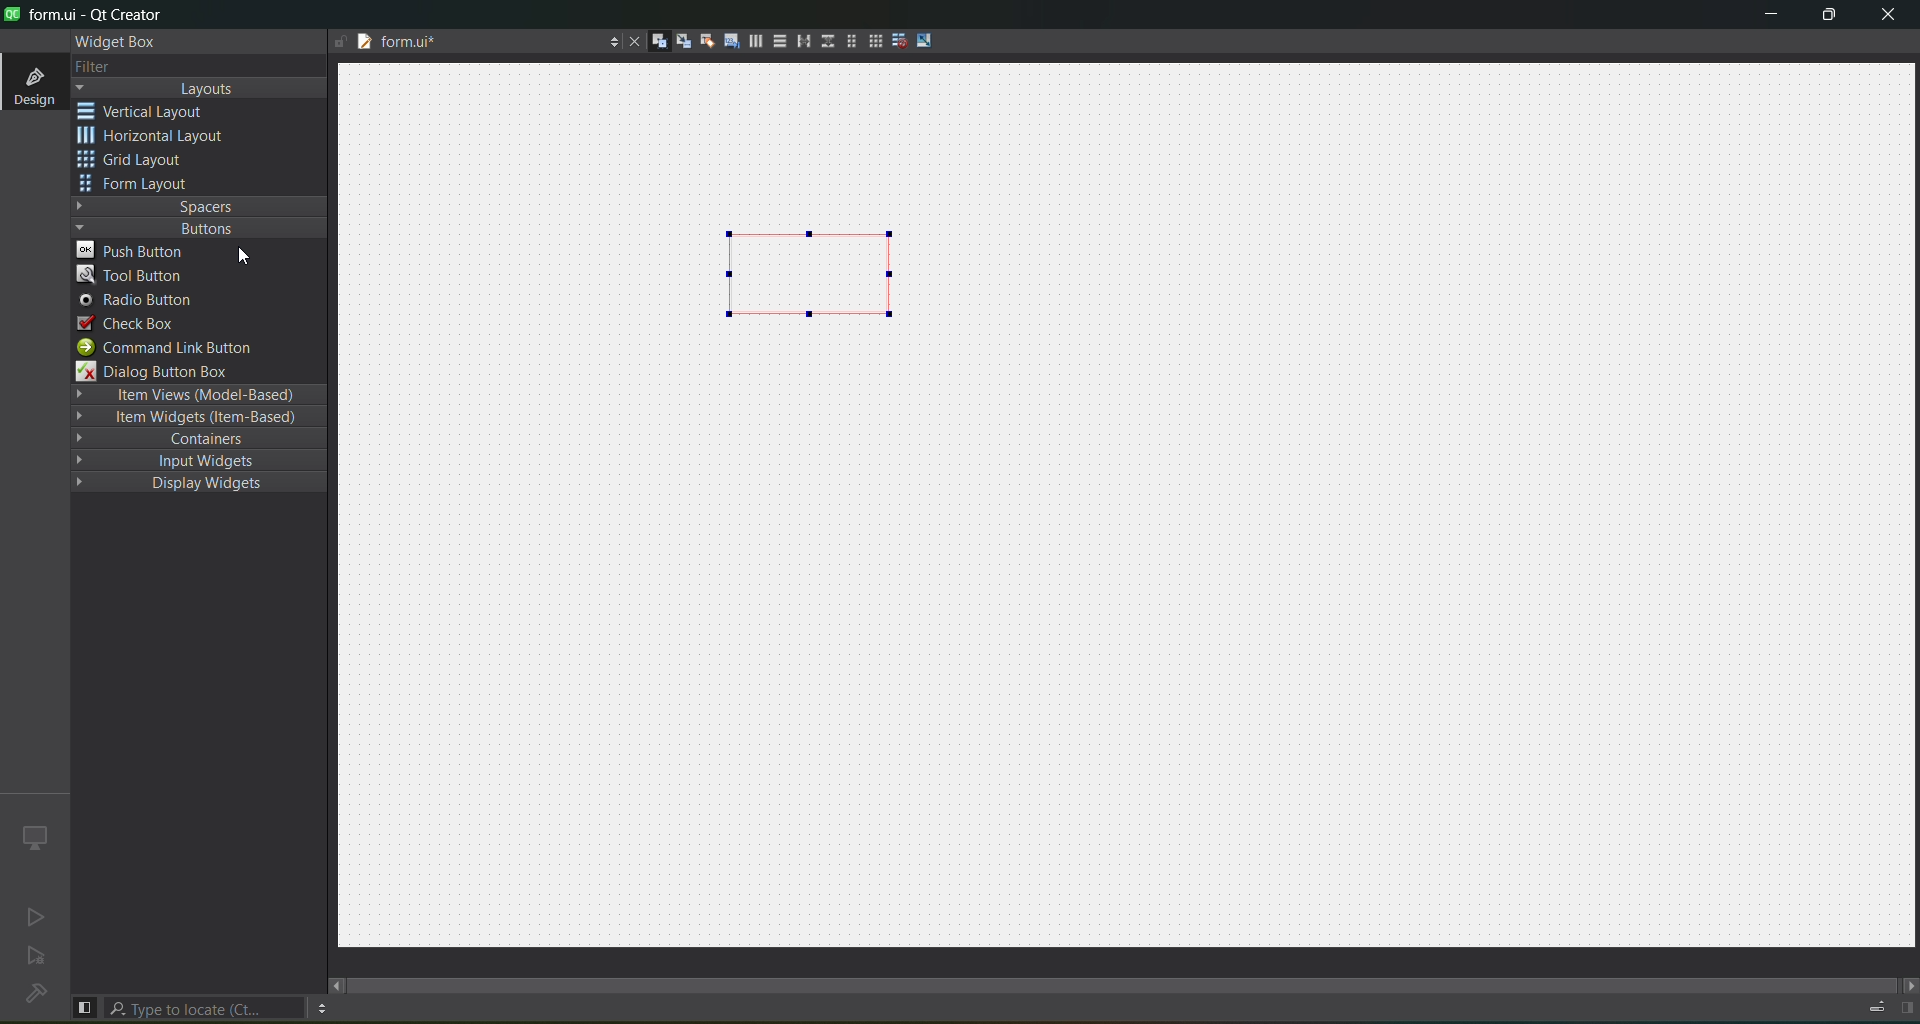 This screenshot has width=1920, height=1024. What do you see at coordinates (457, 44) in the screenshot?
I see `tab name` at bounding box center [457, 44].